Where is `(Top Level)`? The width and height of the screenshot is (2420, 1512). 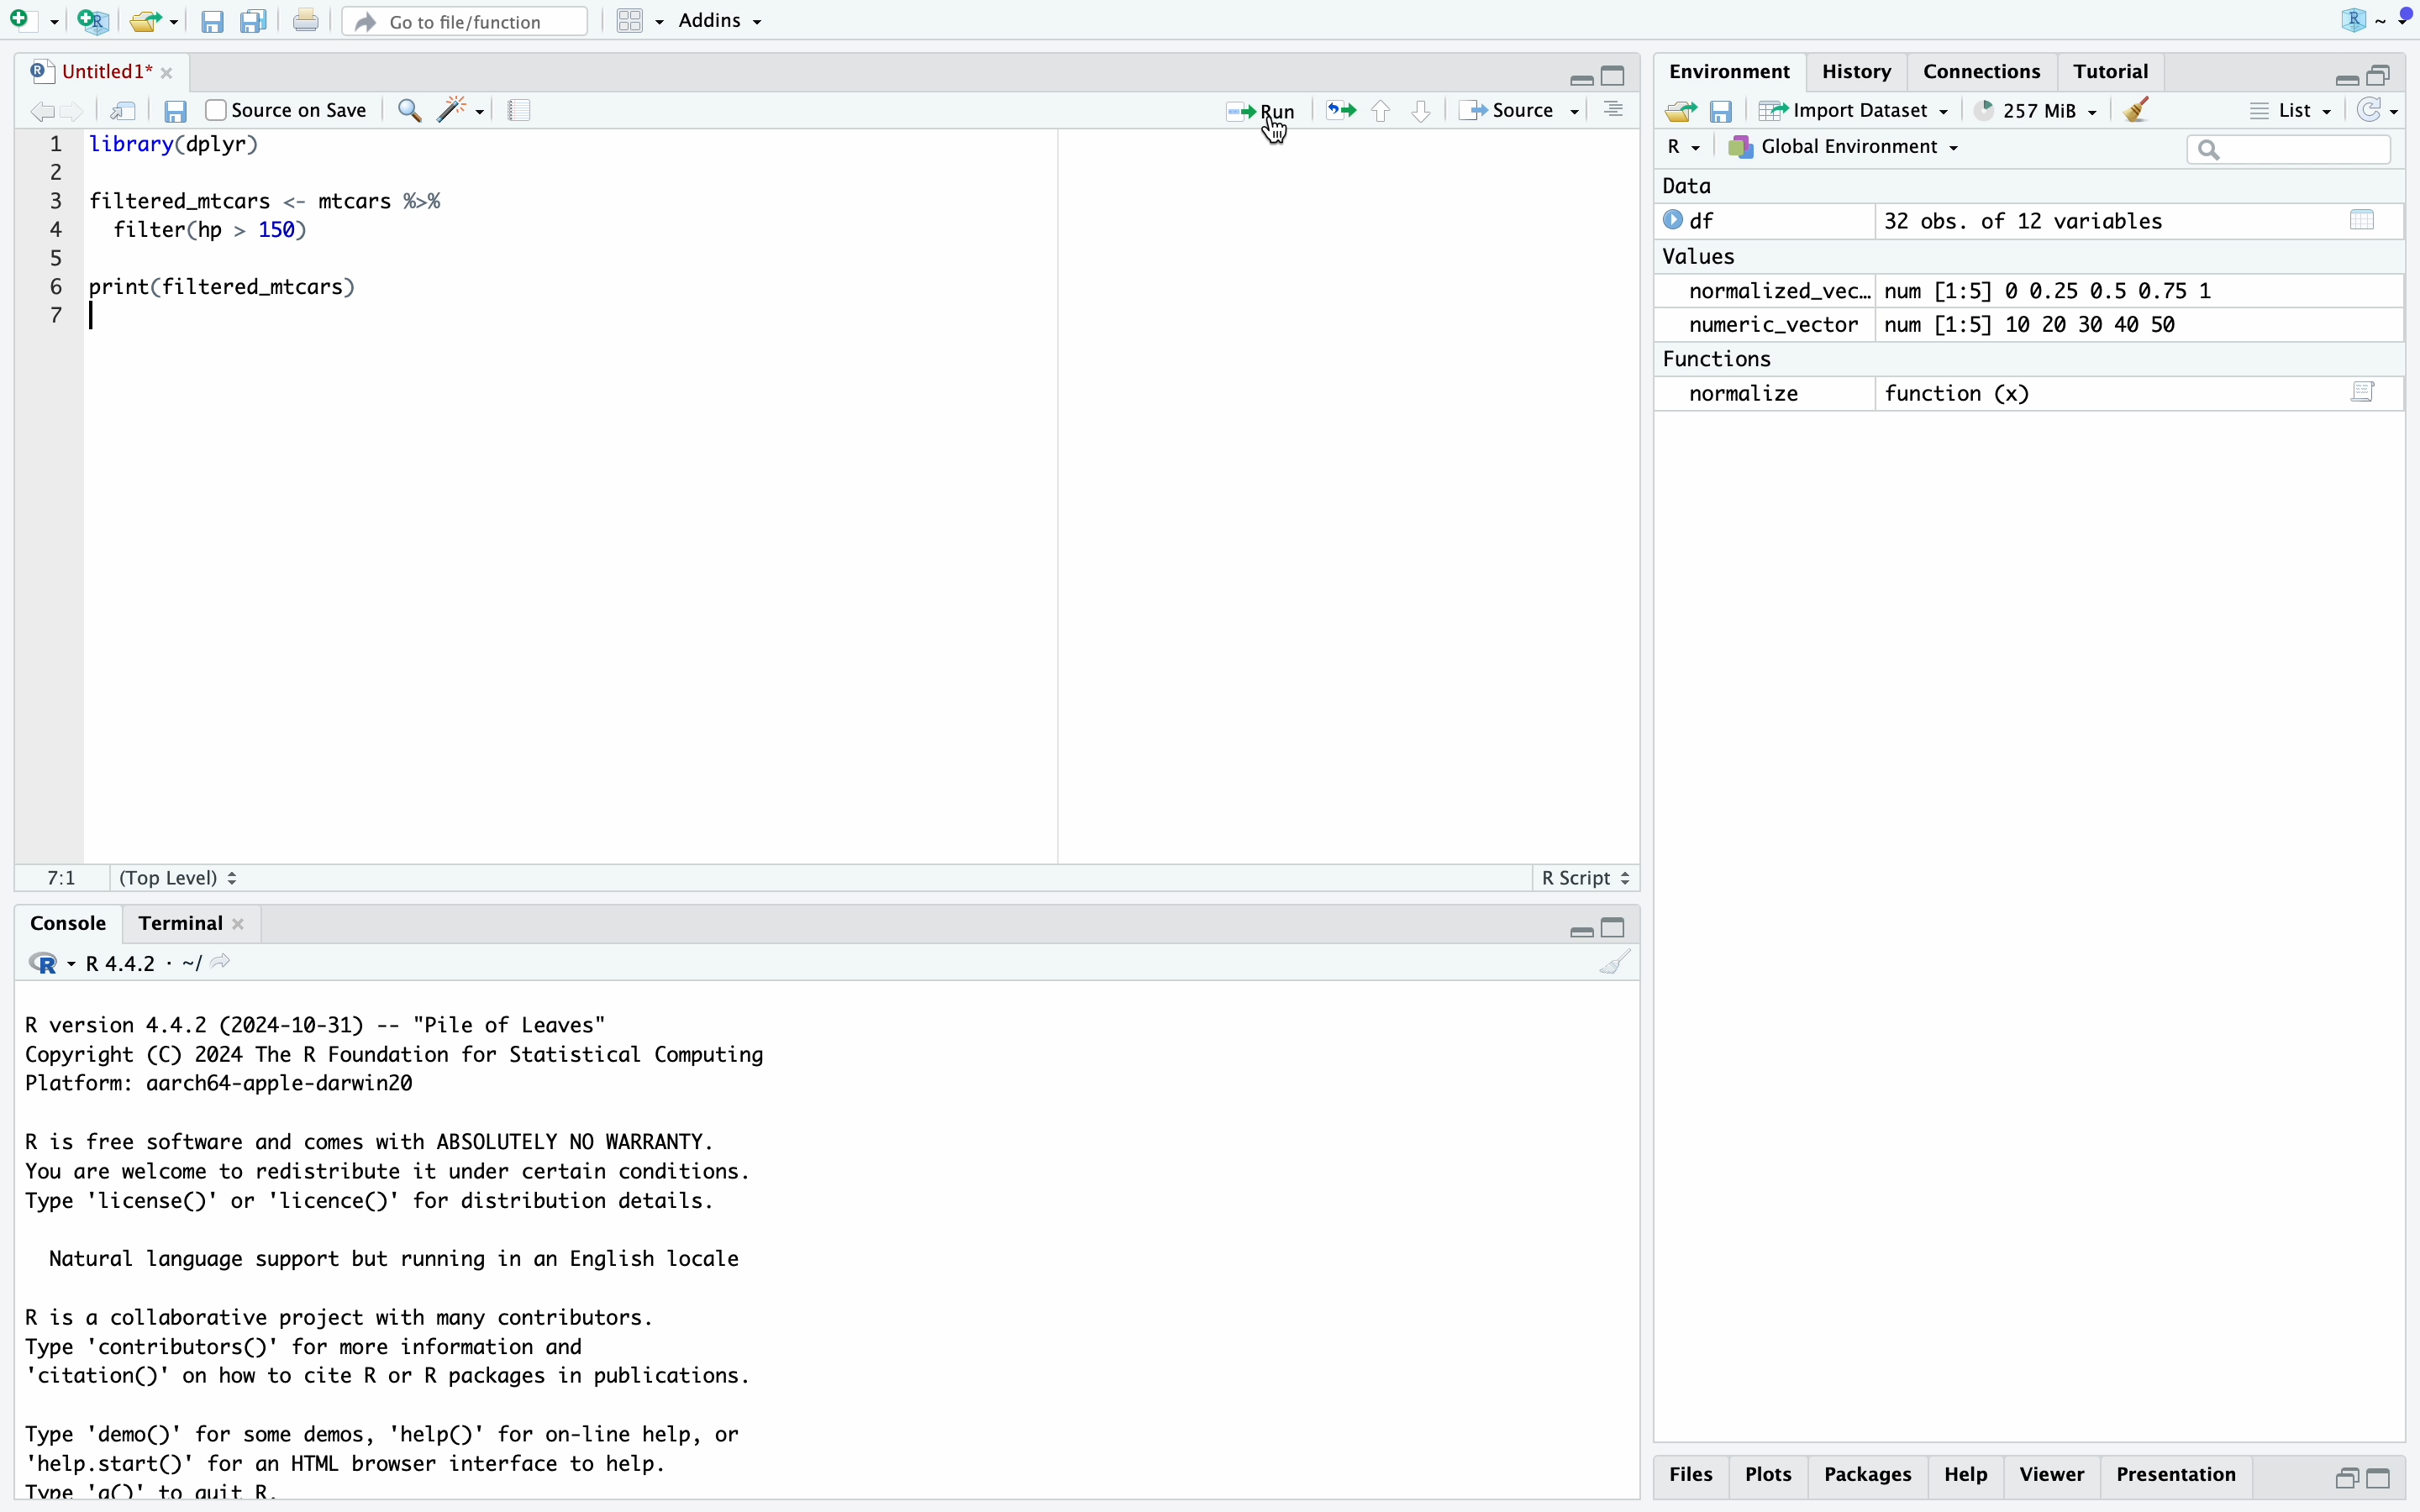 (Top Level) is located at coordinates (176, 882).